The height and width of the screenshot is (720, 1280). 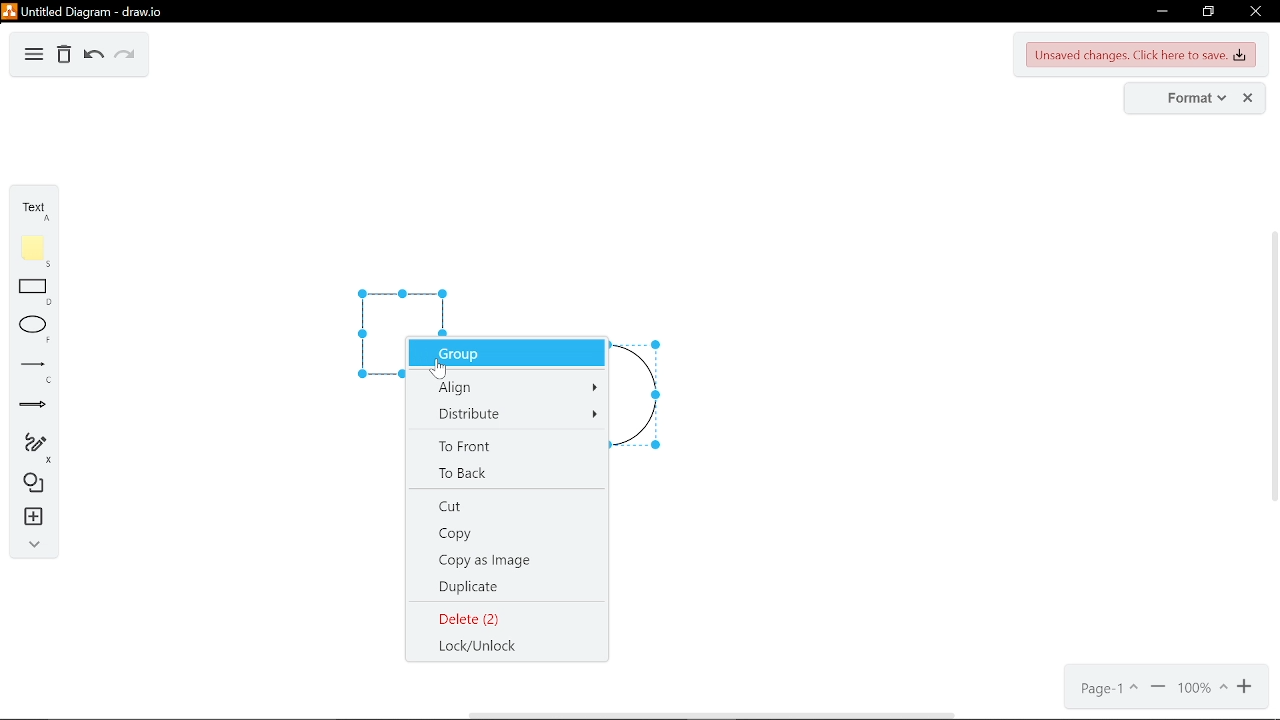 What do you see at coordinates (64, 56) in the screenshot?
I see `Delete` at bounding box center [64, 56].